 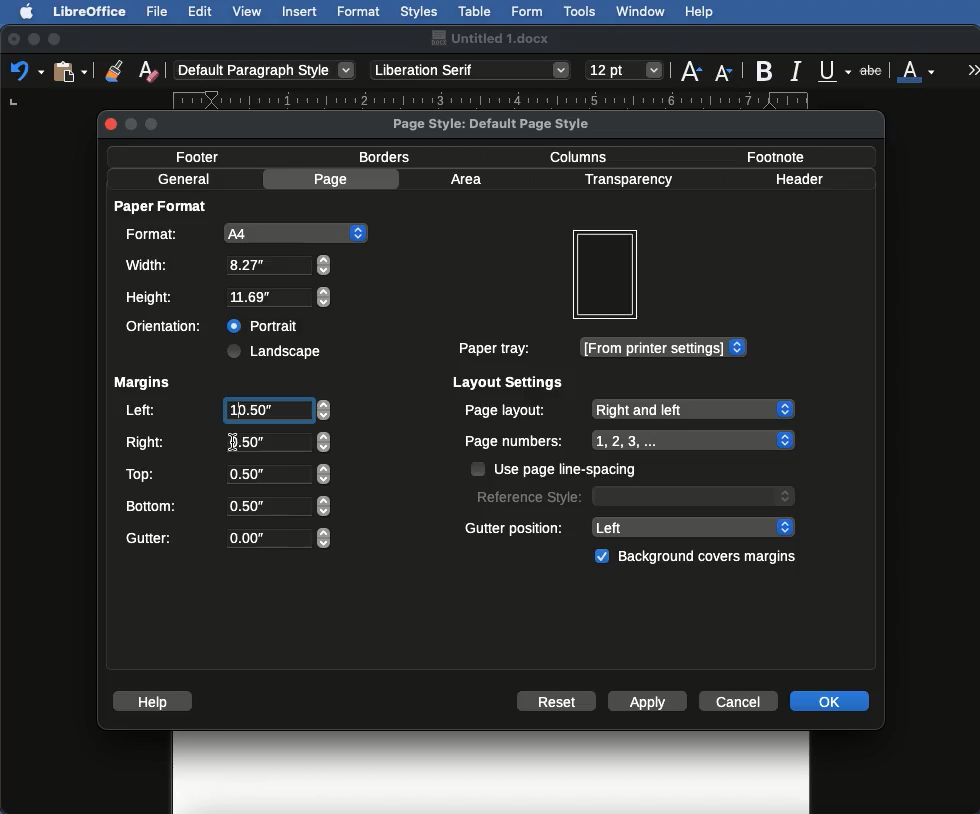 I want to click on Size decrease, so click(x=728, y=72).